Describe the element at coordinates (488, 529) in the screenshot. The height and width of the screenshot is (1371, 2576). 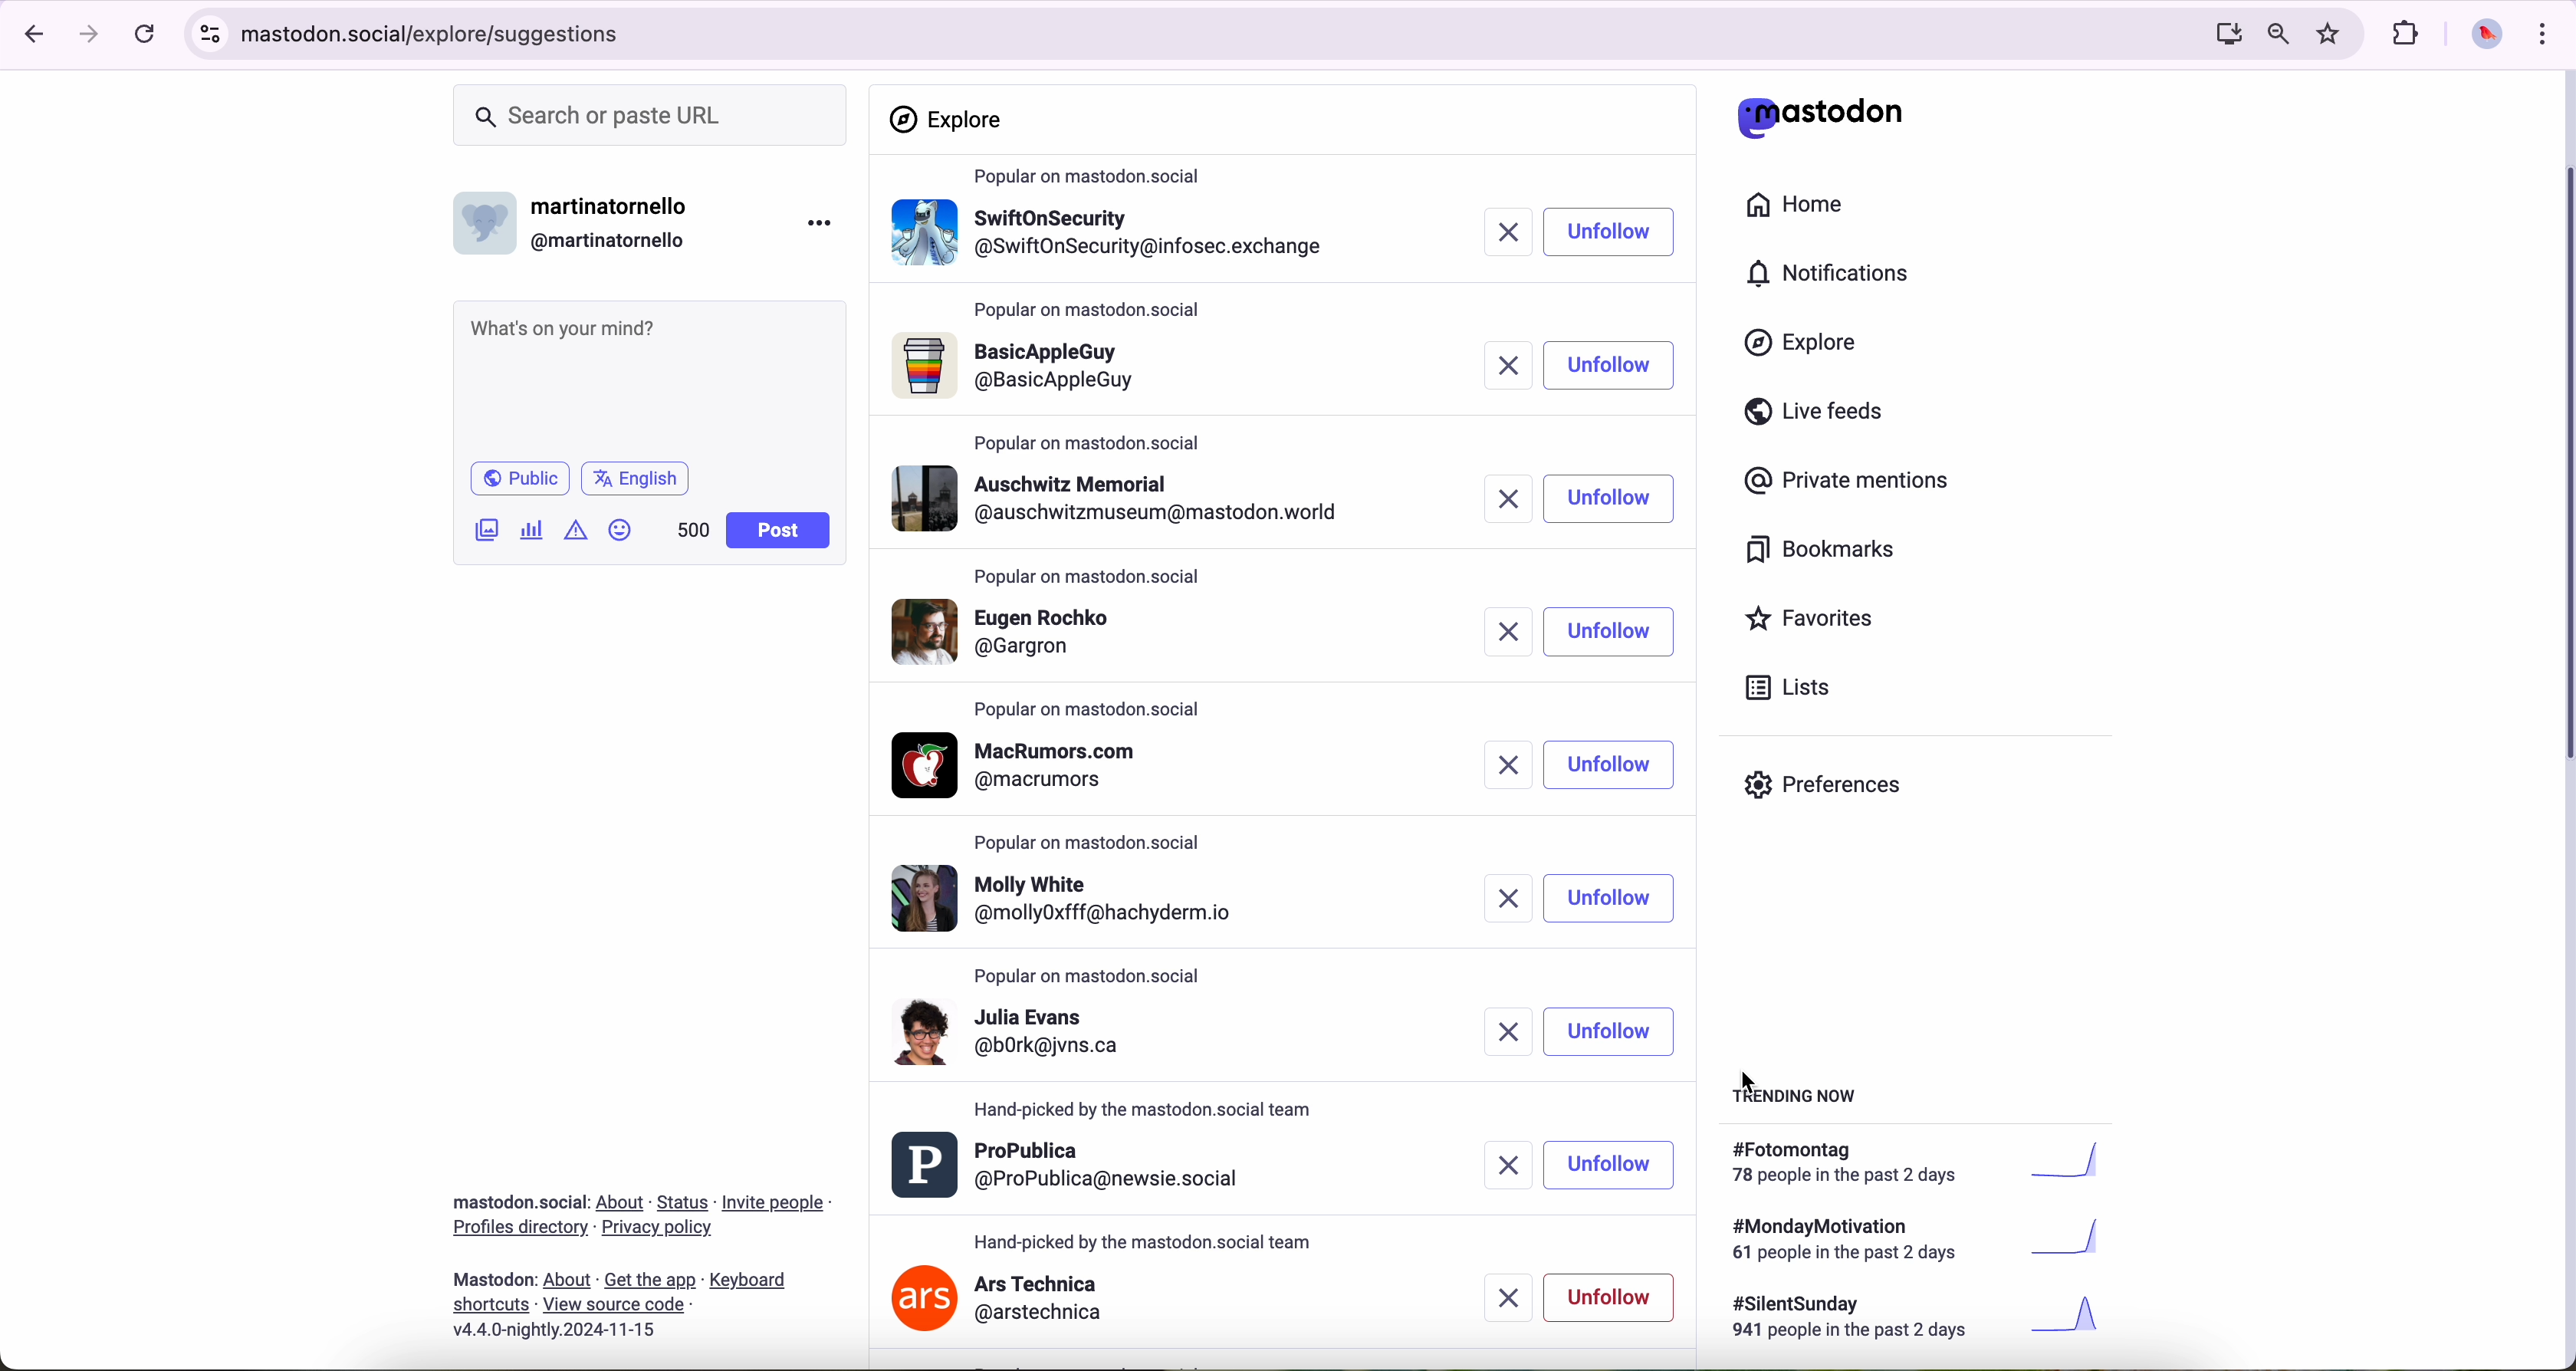
I see `attach image` at that location.